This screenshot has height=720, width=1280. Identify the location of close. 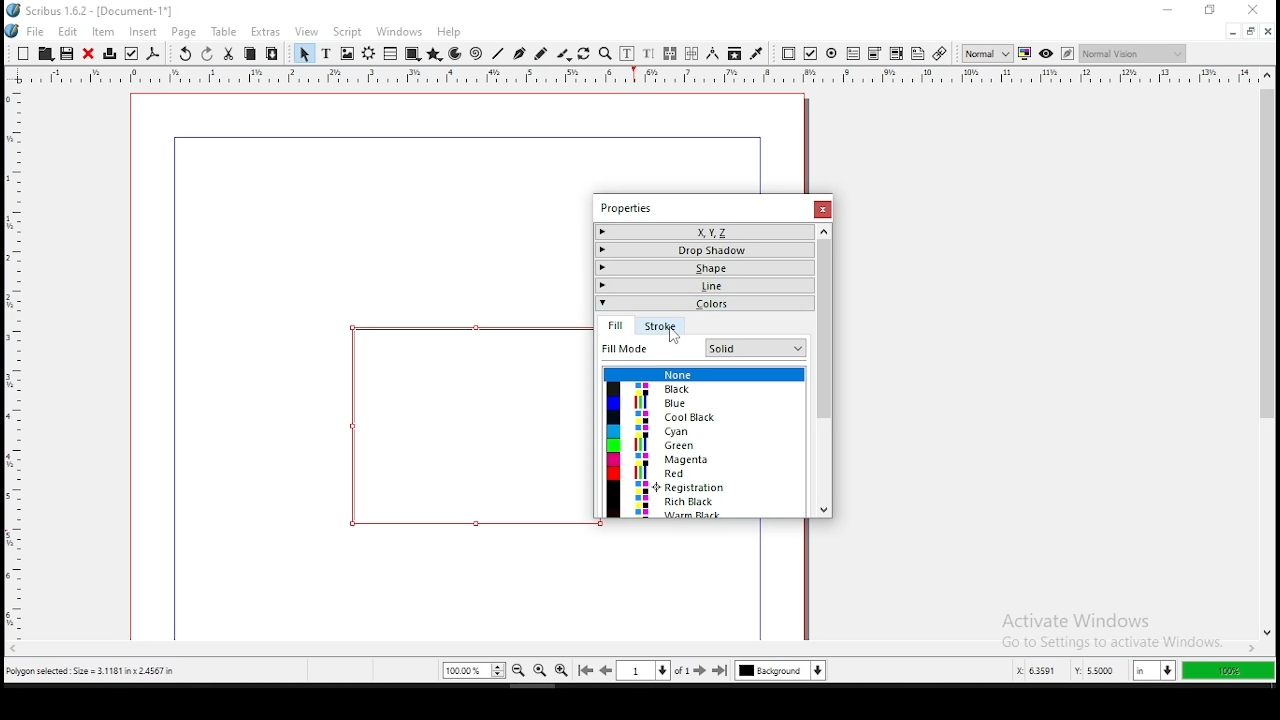
(1255, 10).